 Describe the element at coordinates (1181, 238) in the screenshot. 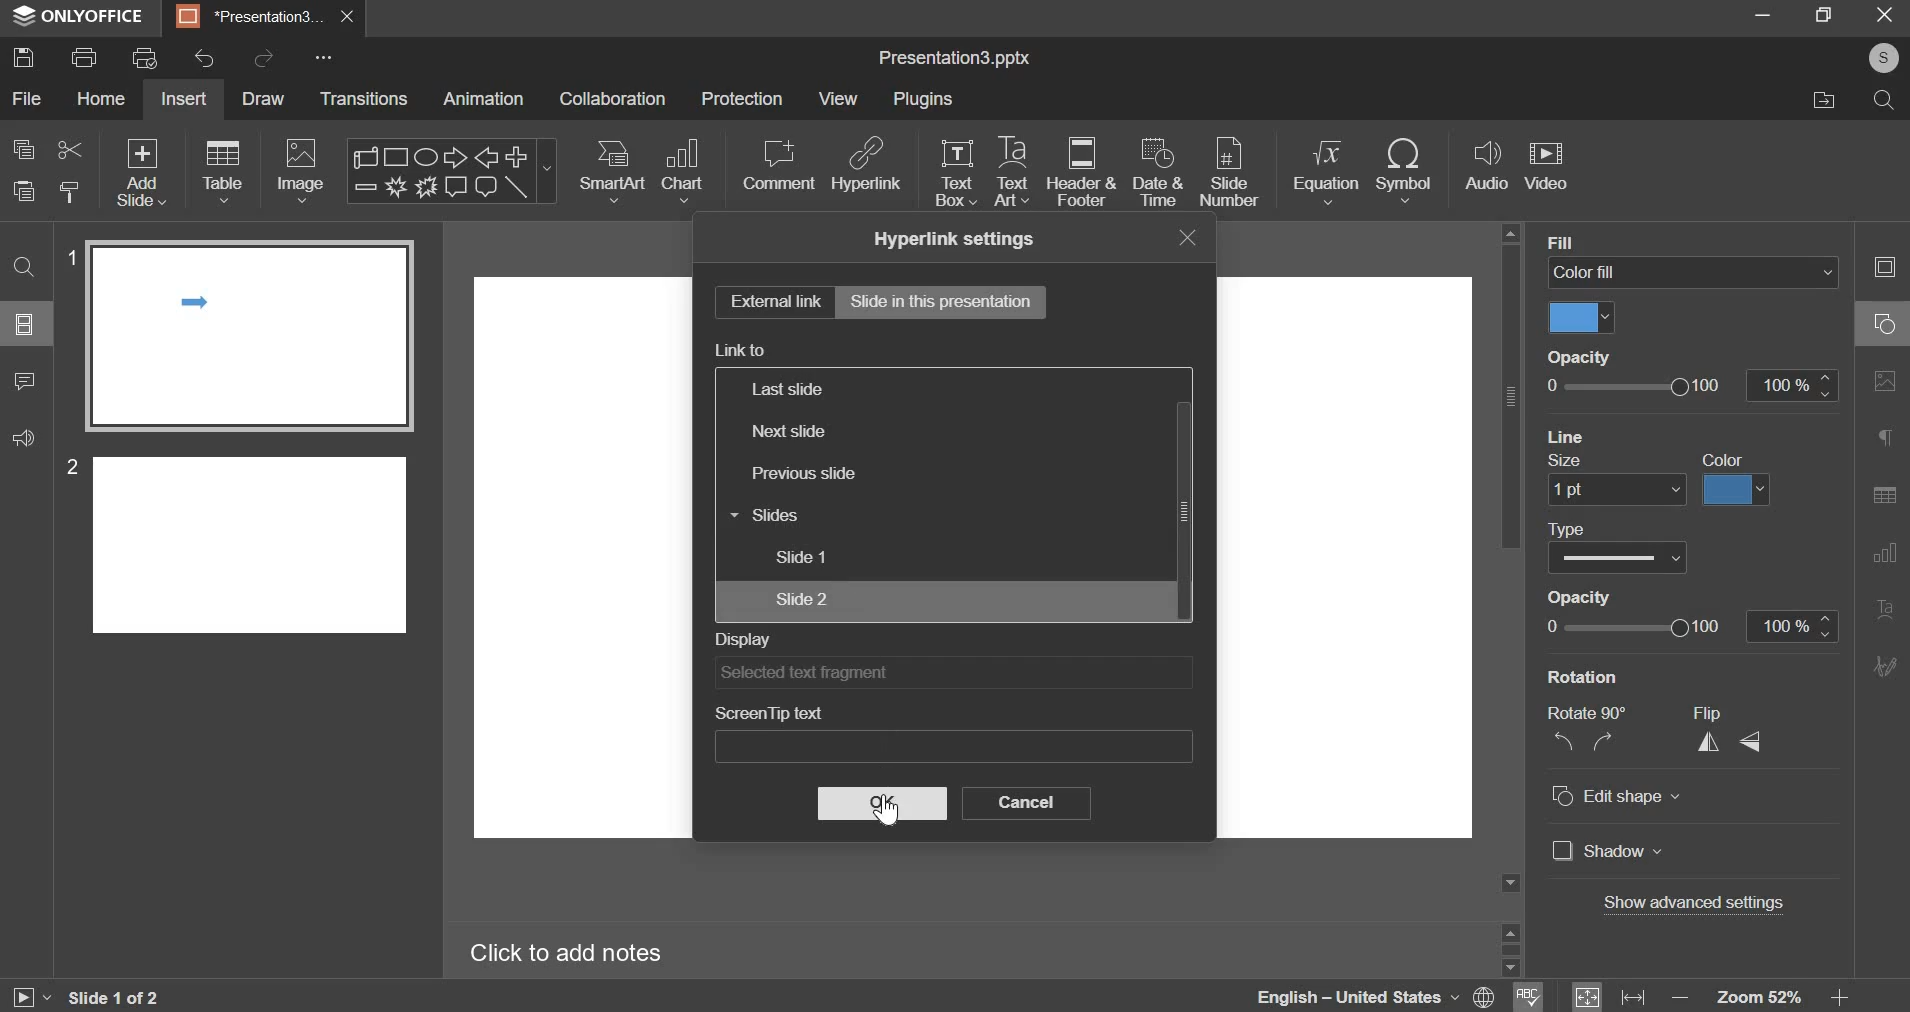

I see `Close` at that location.